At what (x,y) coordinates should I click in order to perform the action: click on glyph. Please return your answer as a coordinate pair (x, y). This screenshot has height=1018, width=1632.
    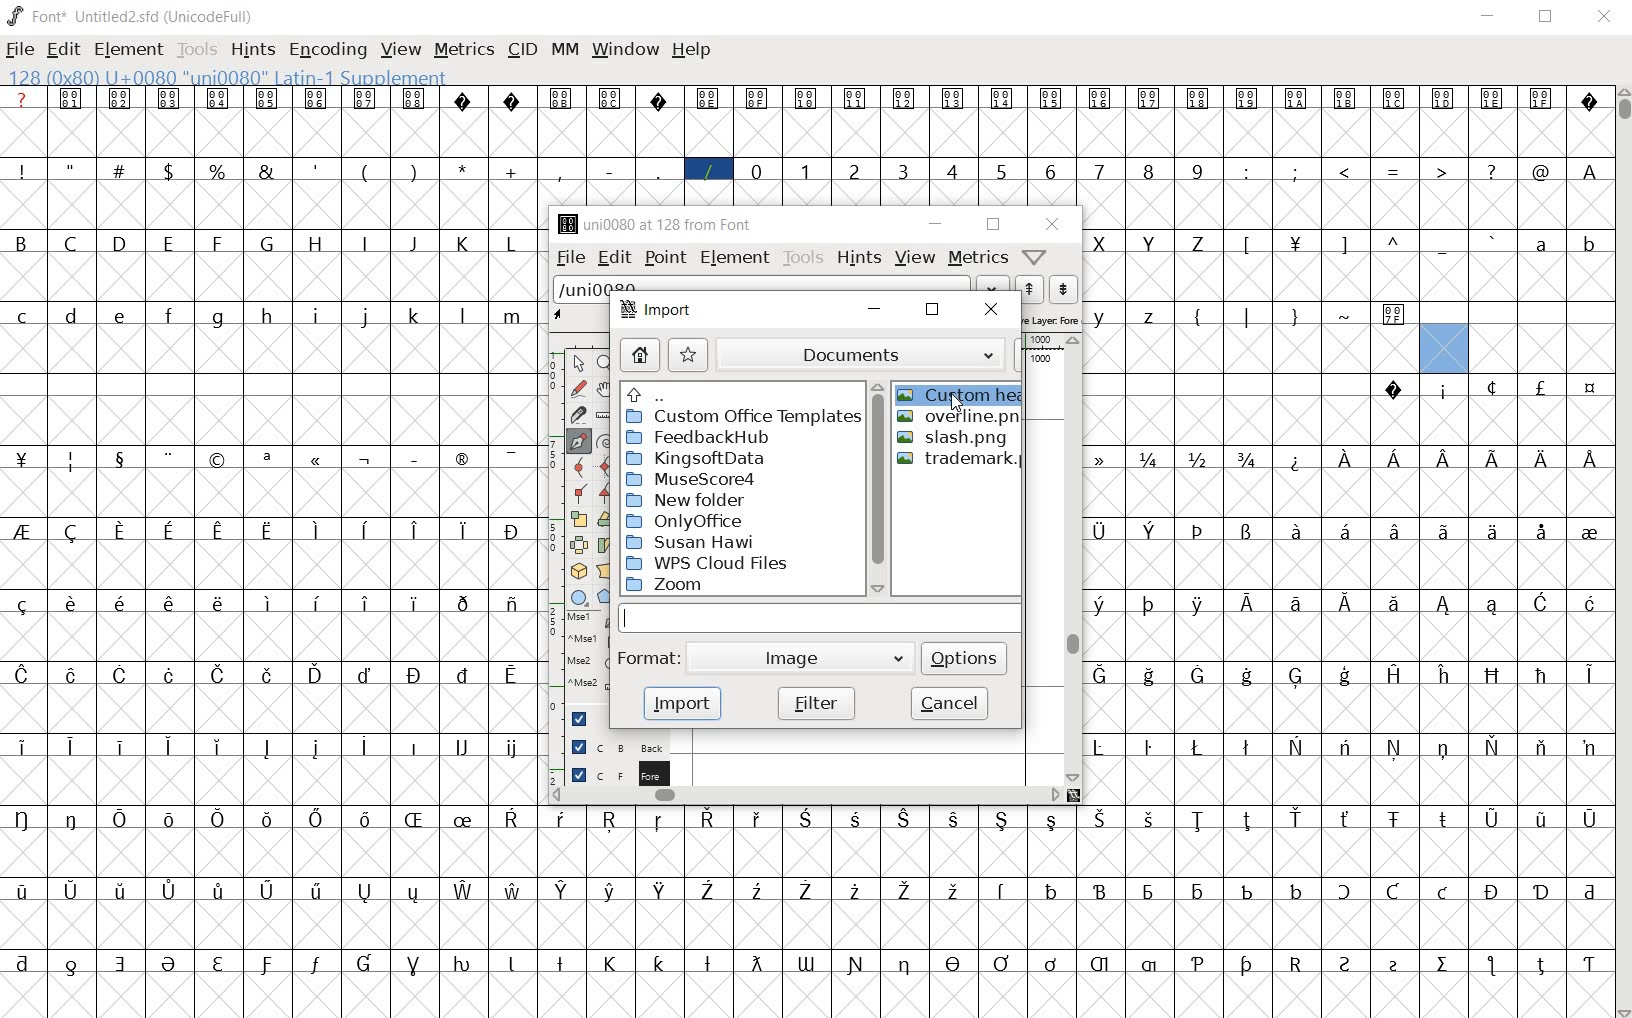
    Looking at the image, I should click on (1444, 99).